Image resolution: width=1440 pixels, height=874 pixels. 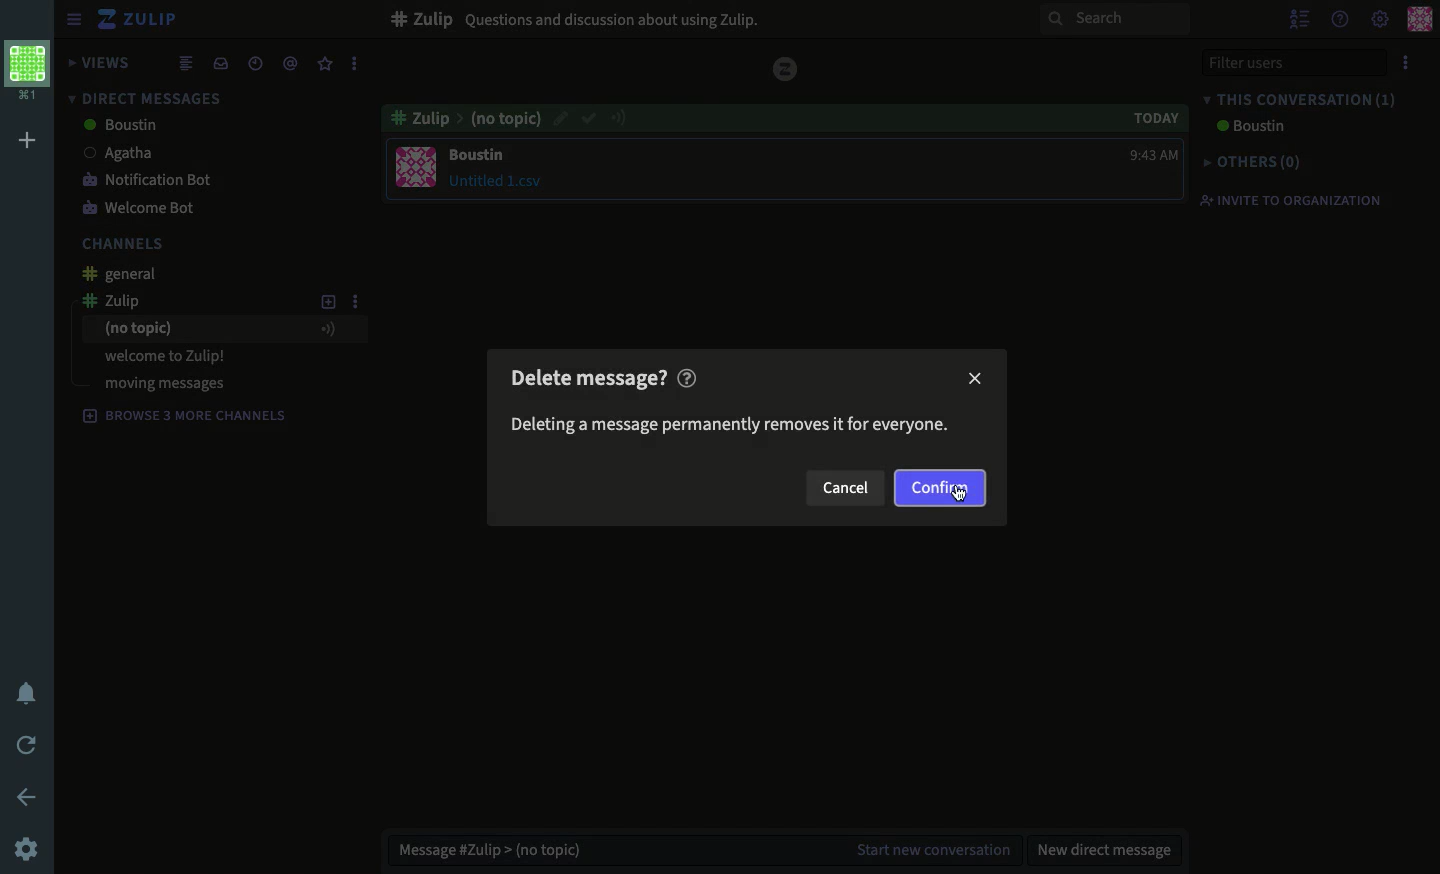 I want to click on zulip questions and discussion about zulip, so click(x=583, y=18).